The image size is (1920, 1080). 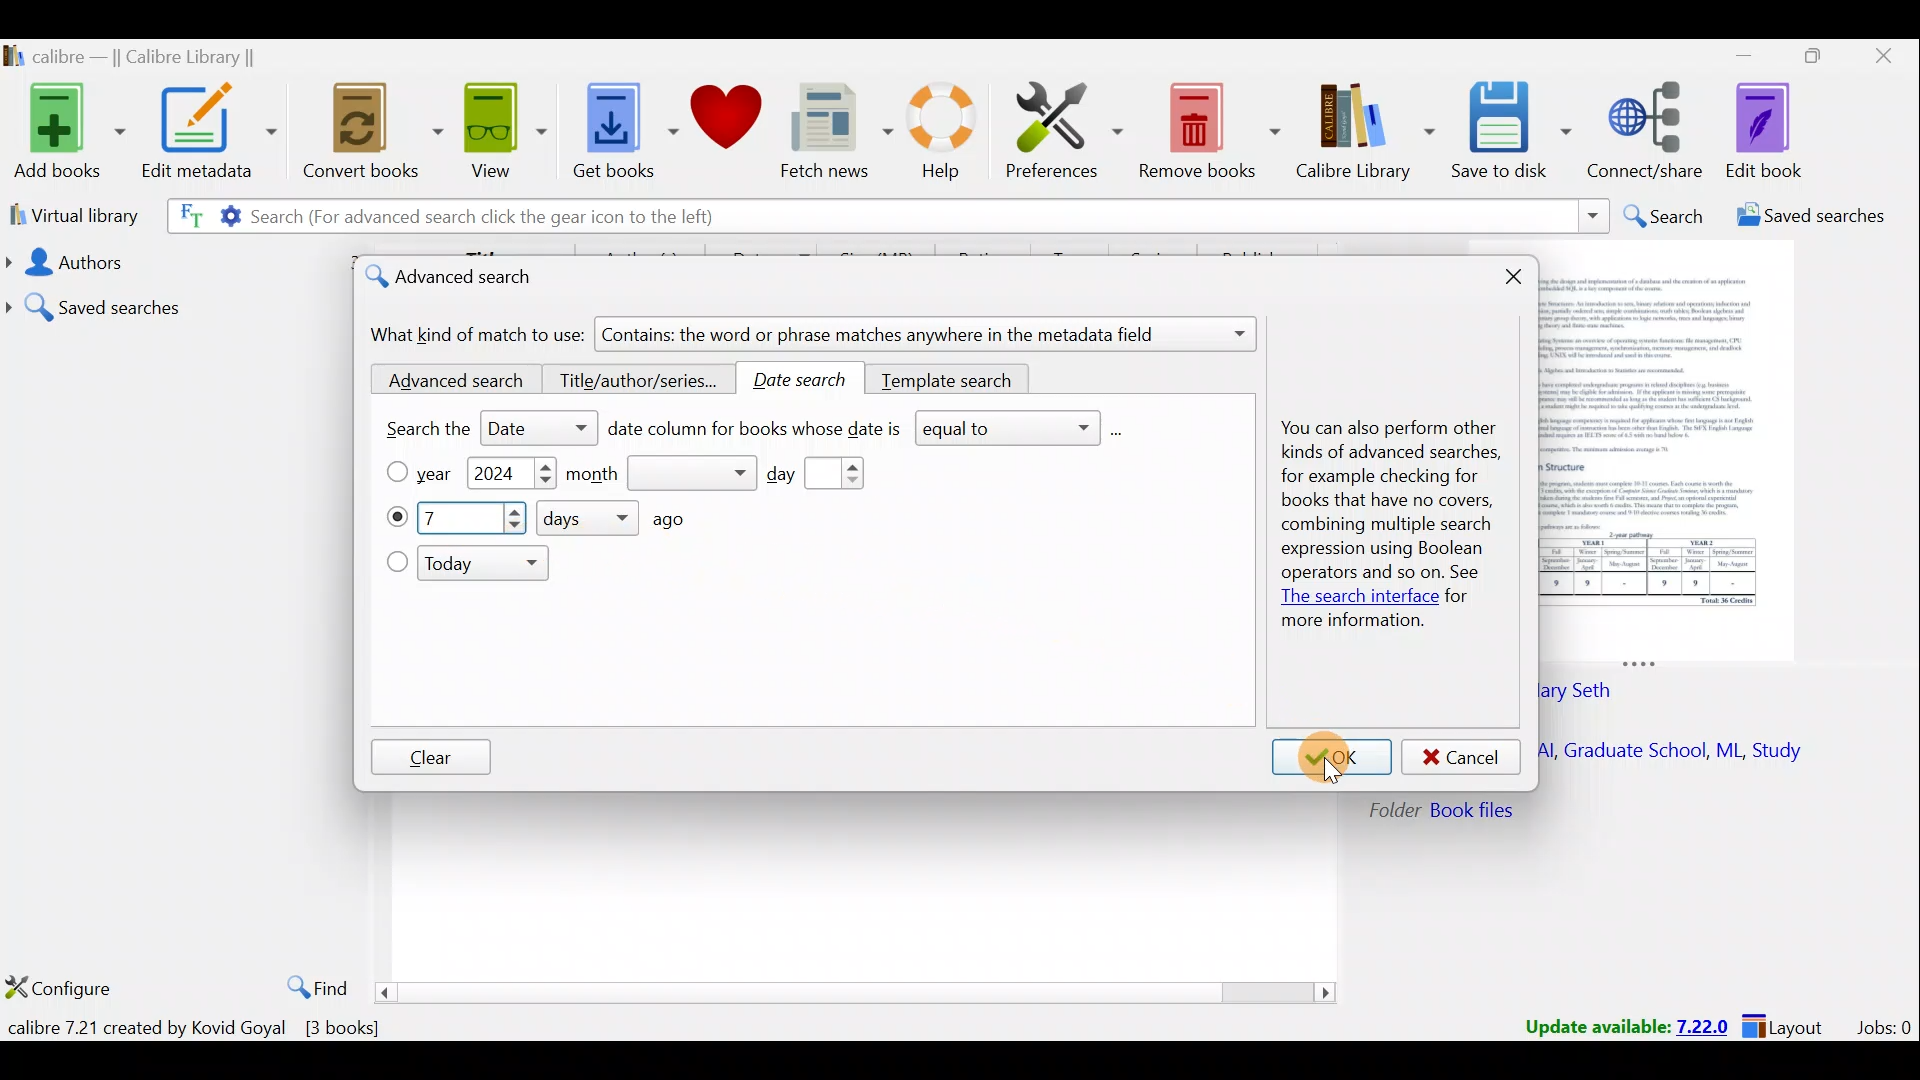 I want to click on What kind of match to use:, so click(x=479, y=335).